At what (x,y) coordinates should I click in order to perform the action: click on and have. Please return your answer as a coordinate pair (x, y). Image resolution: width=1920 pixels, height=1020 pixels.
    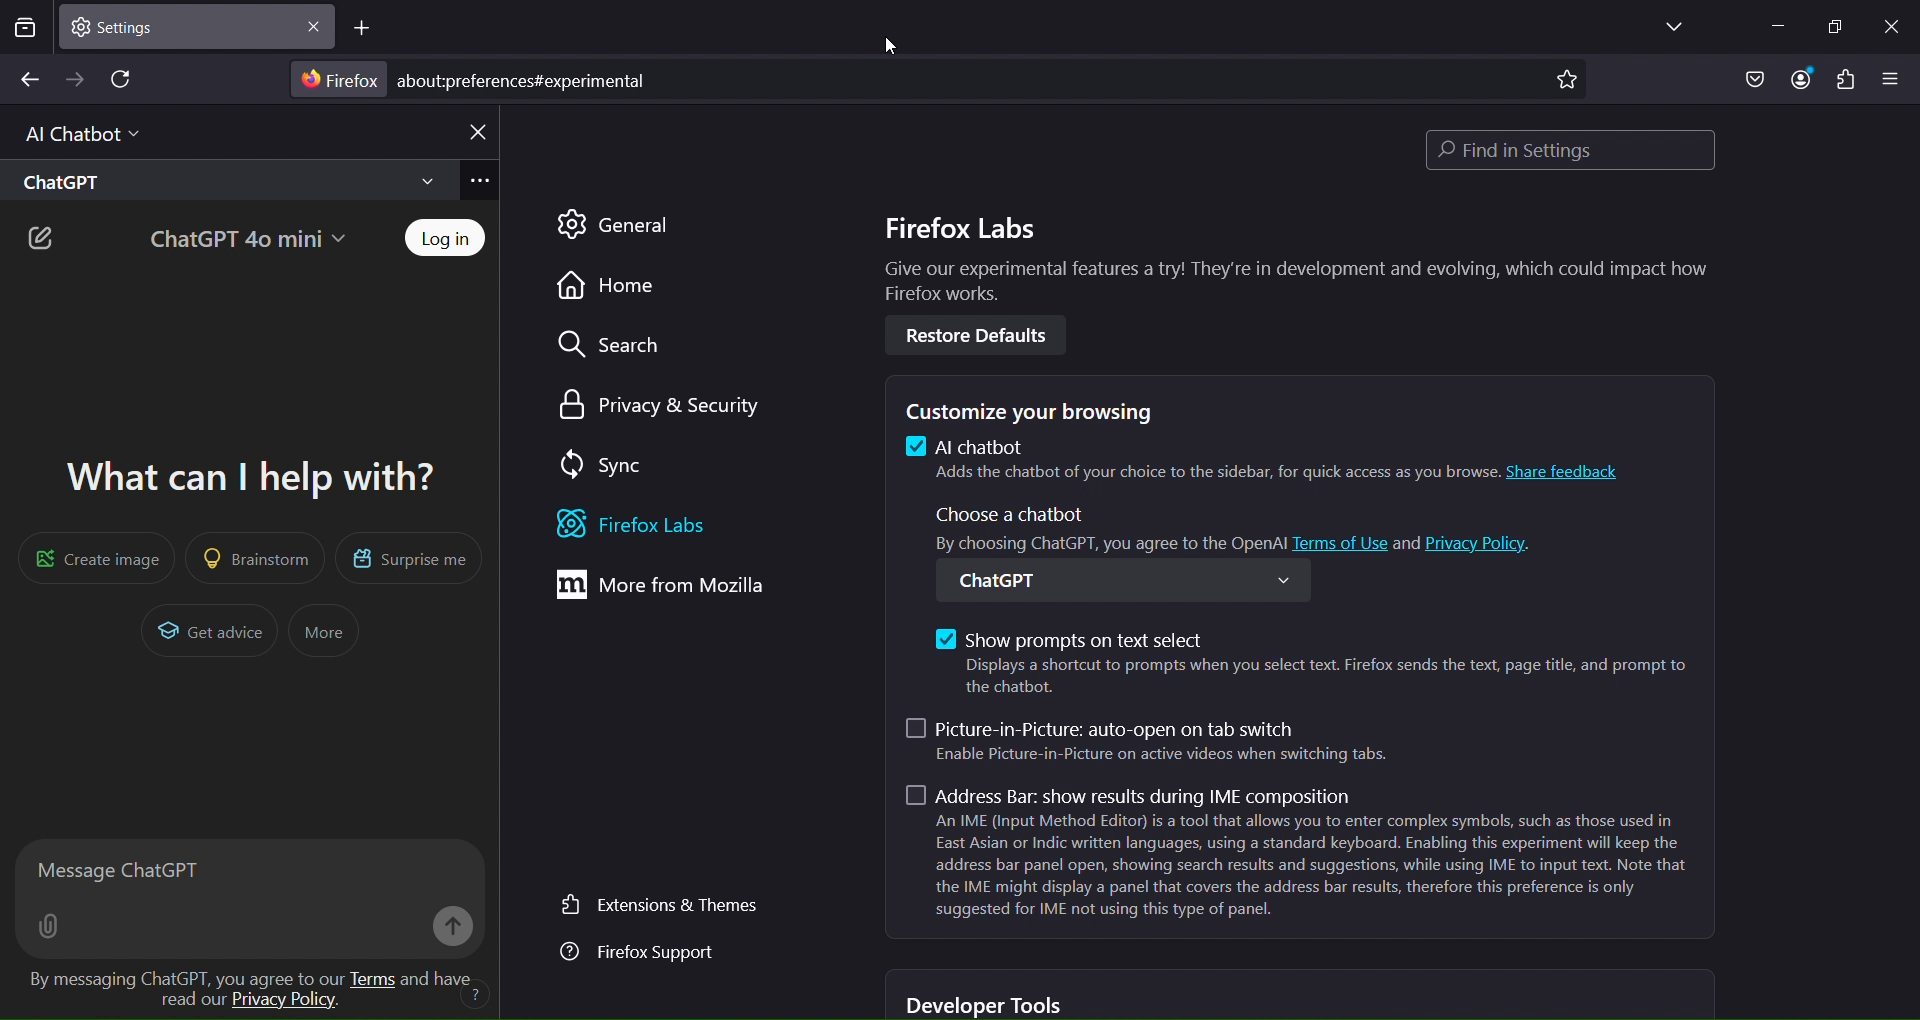
    Looking at the image, I should click on (442, 977).